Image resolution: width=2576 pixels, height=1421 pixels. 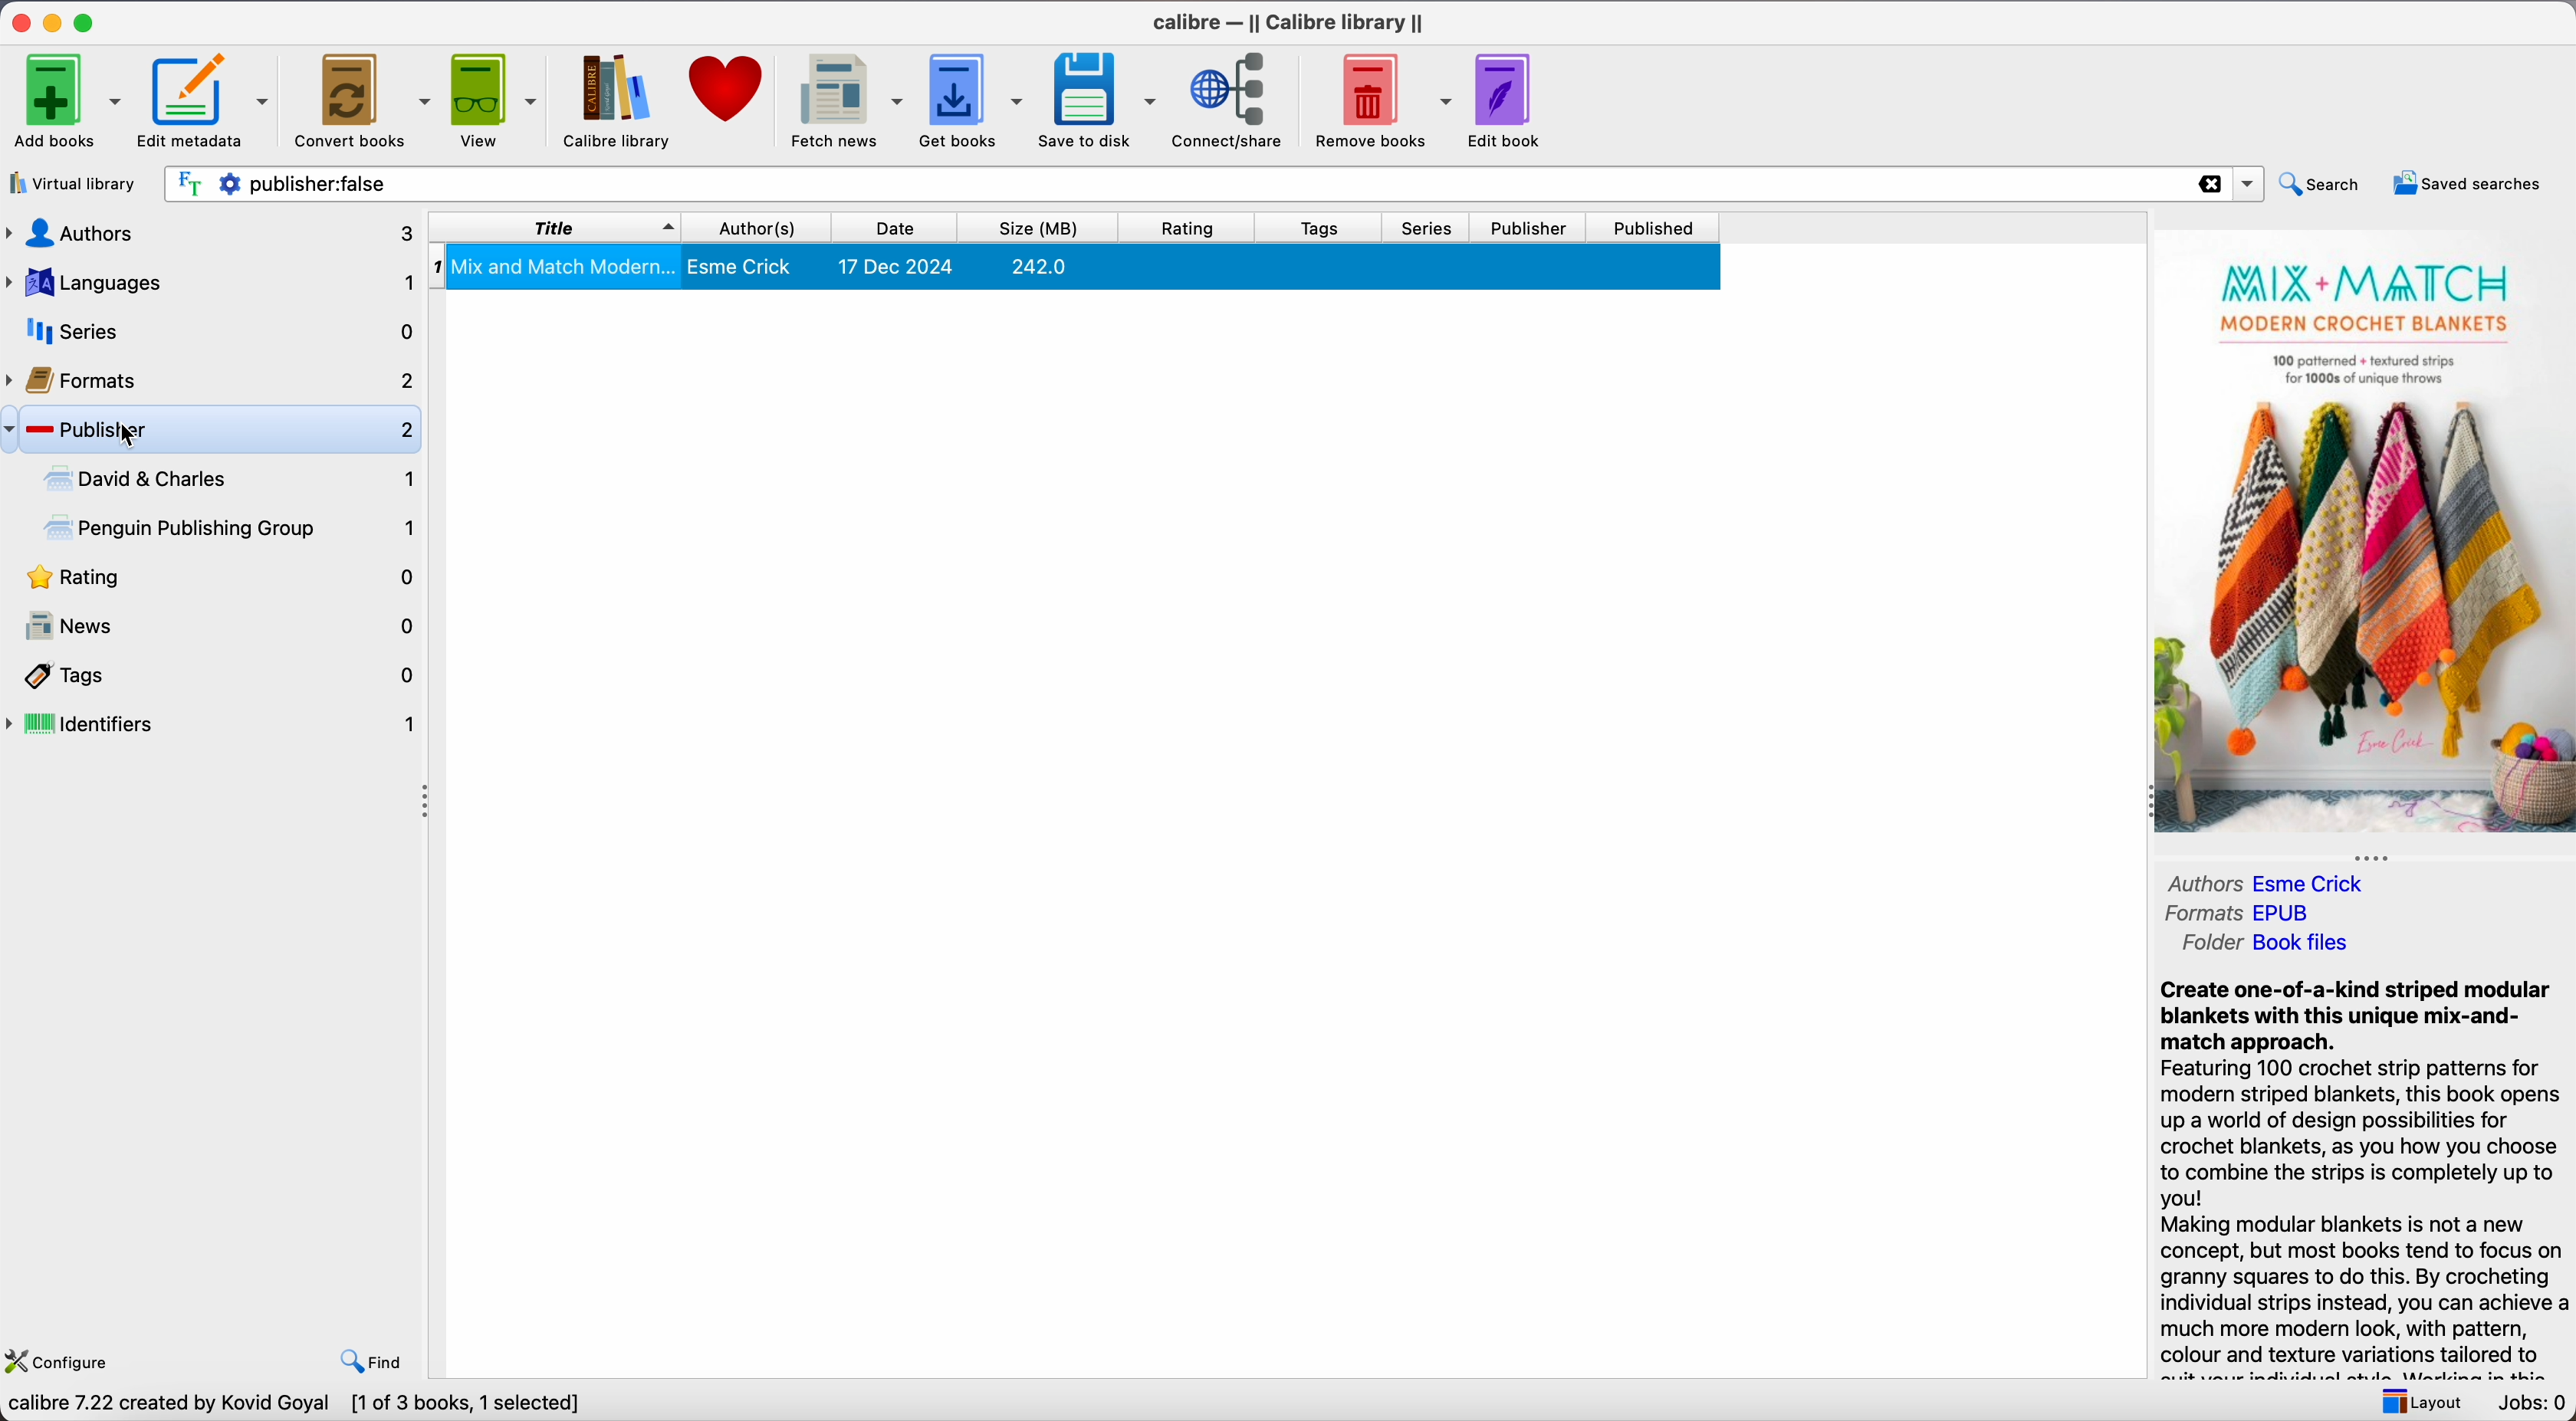 I want to click on David & Charles, so click(x=226, y=479).